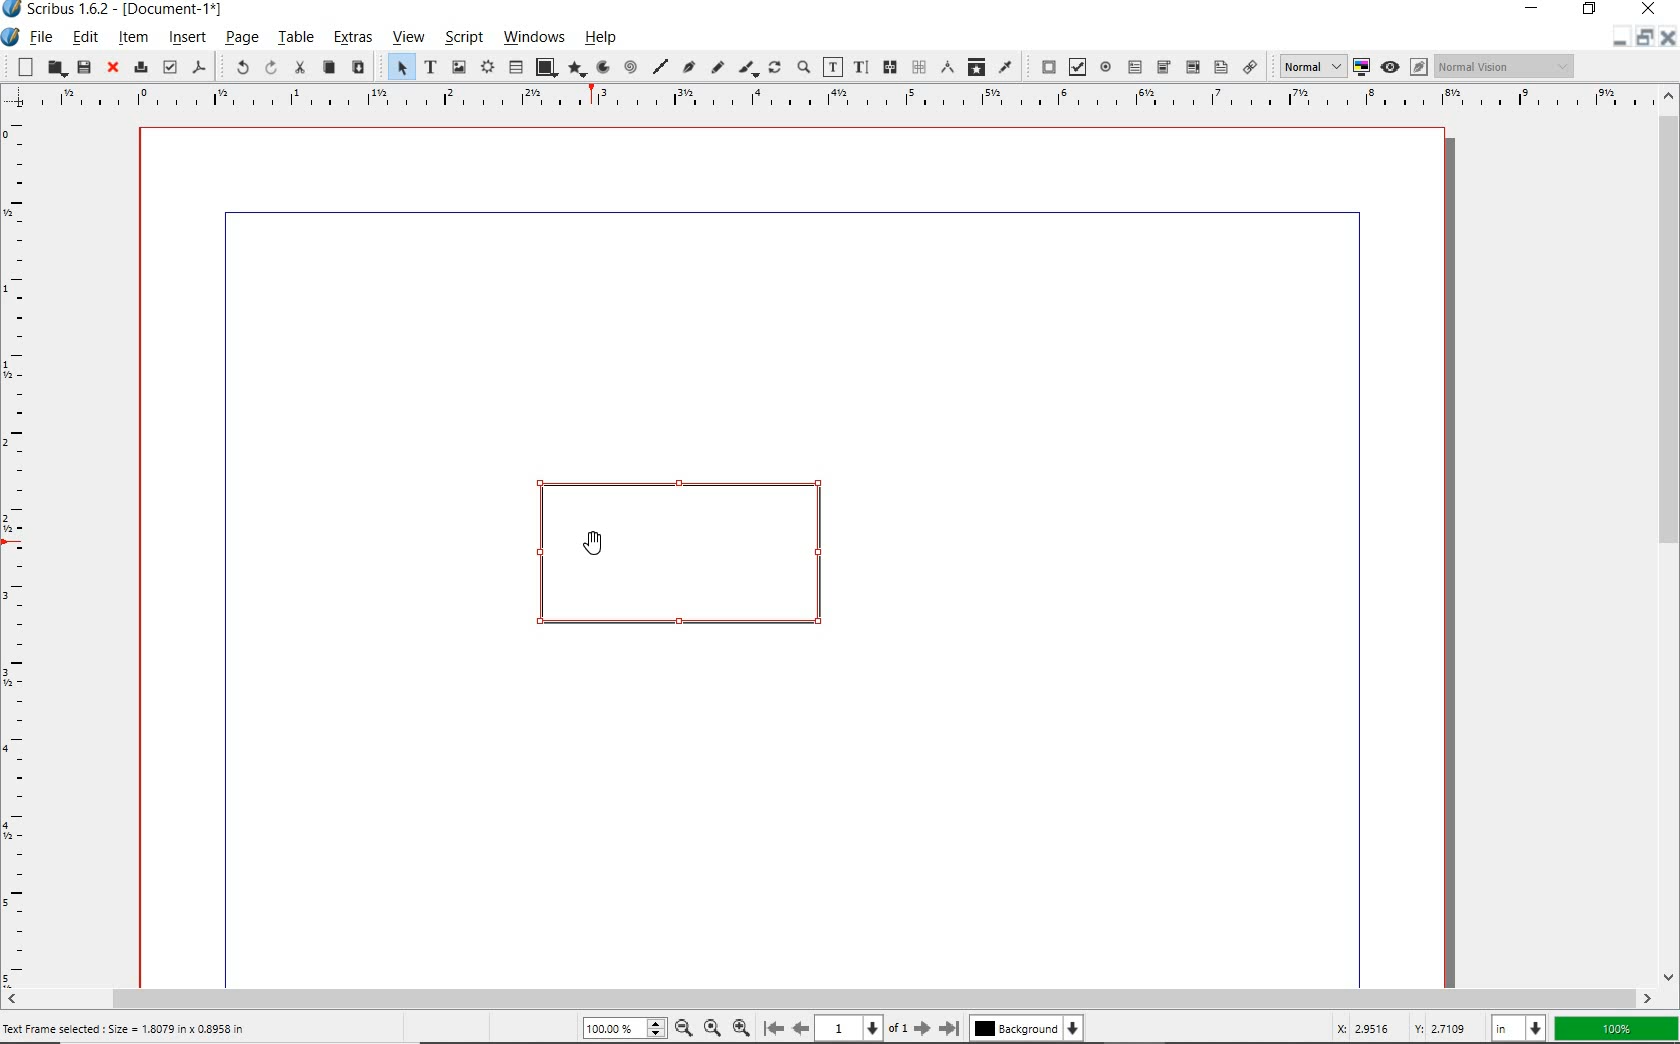 The width and height of the screenshot is (1680, 1044). I want to click on Zoom In, so click(741, 1029).